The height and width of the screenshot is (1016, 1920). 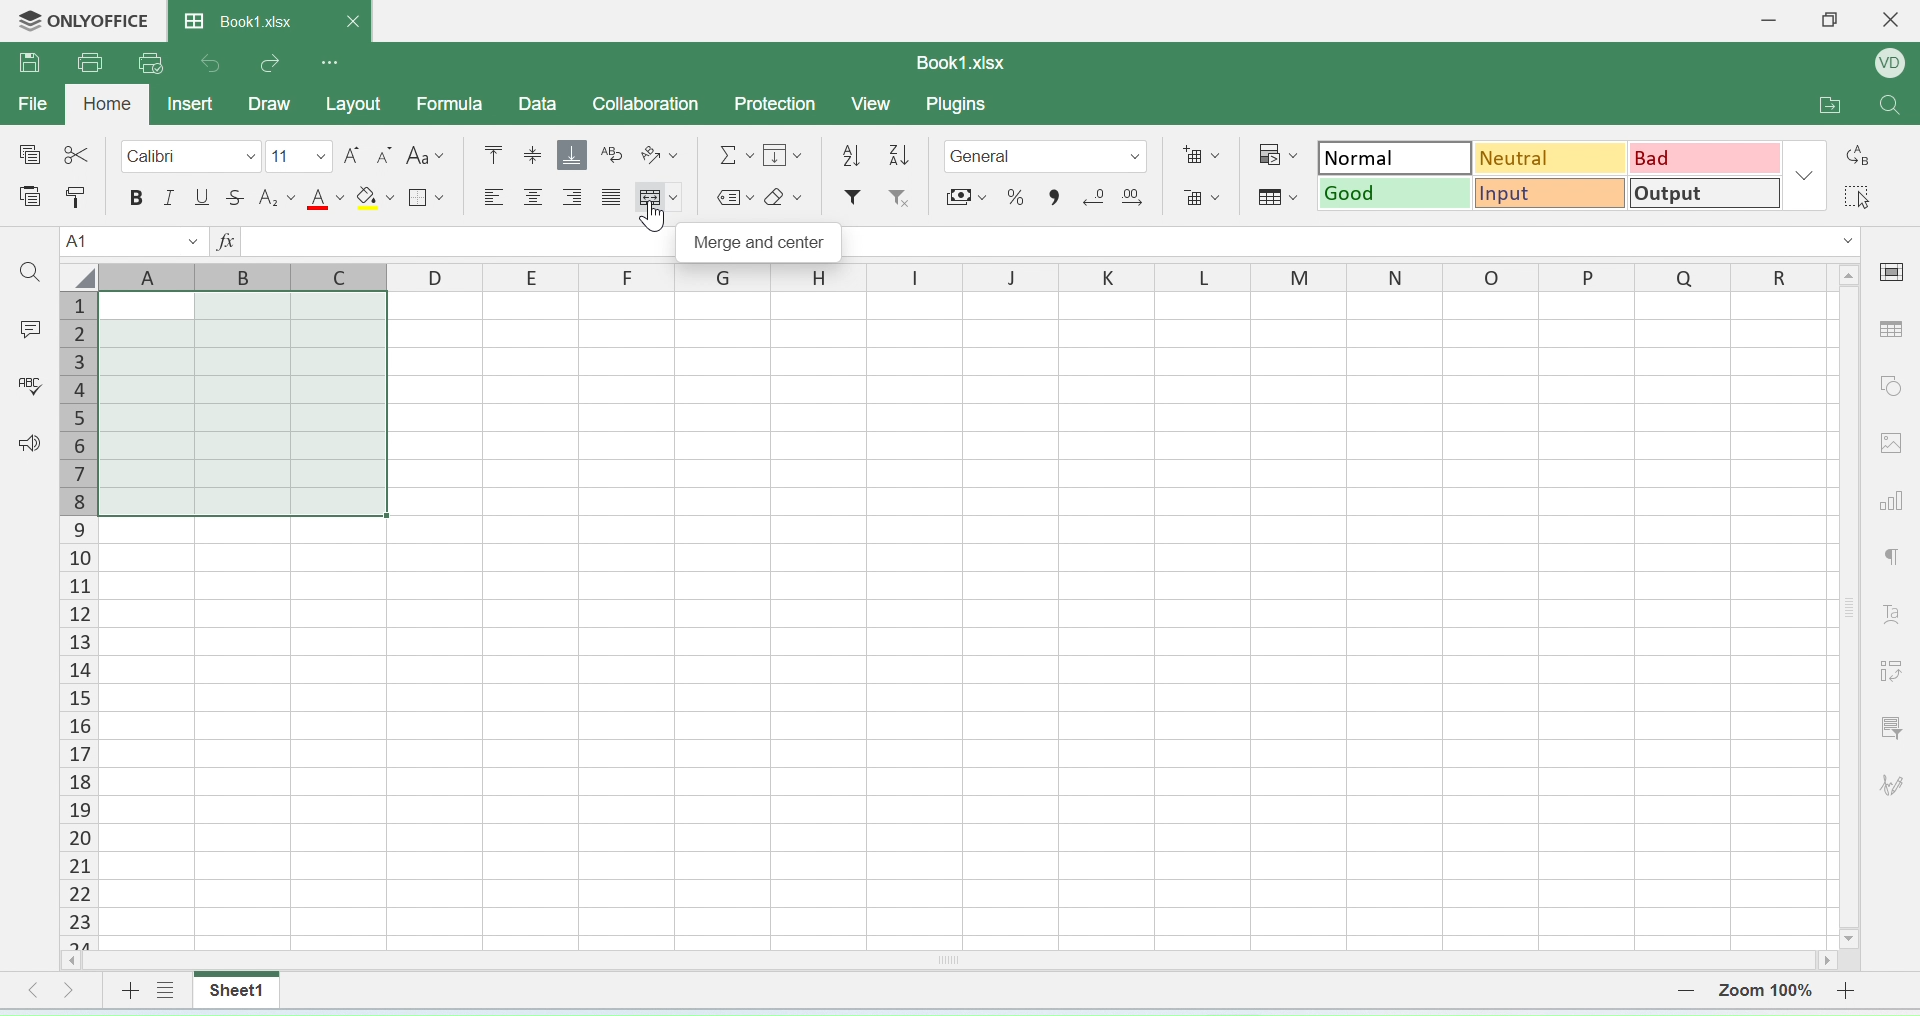 What do you see at coordinates (111, 105) in the screenshot?
I see `` at bounding box center [111, 105].